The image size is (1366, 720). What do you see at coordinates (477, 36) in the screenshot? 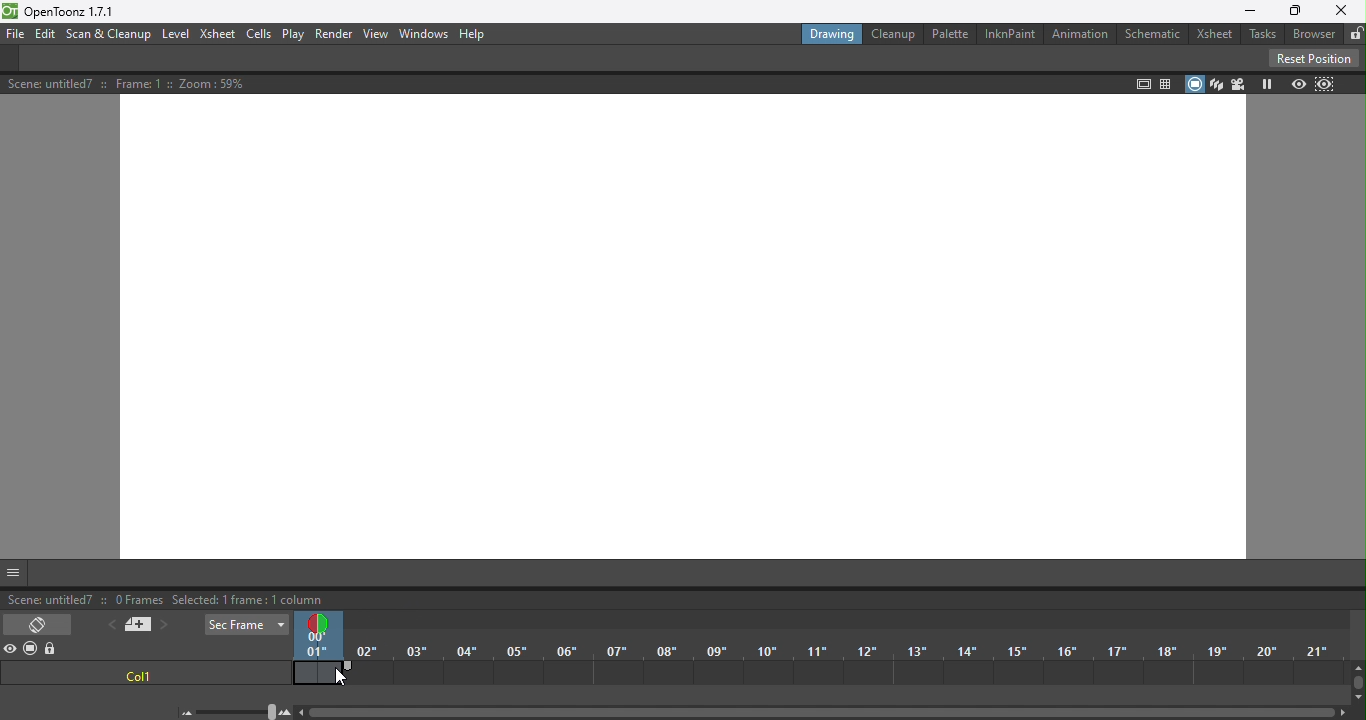
I see `Help` at bounding box center [477, 36].